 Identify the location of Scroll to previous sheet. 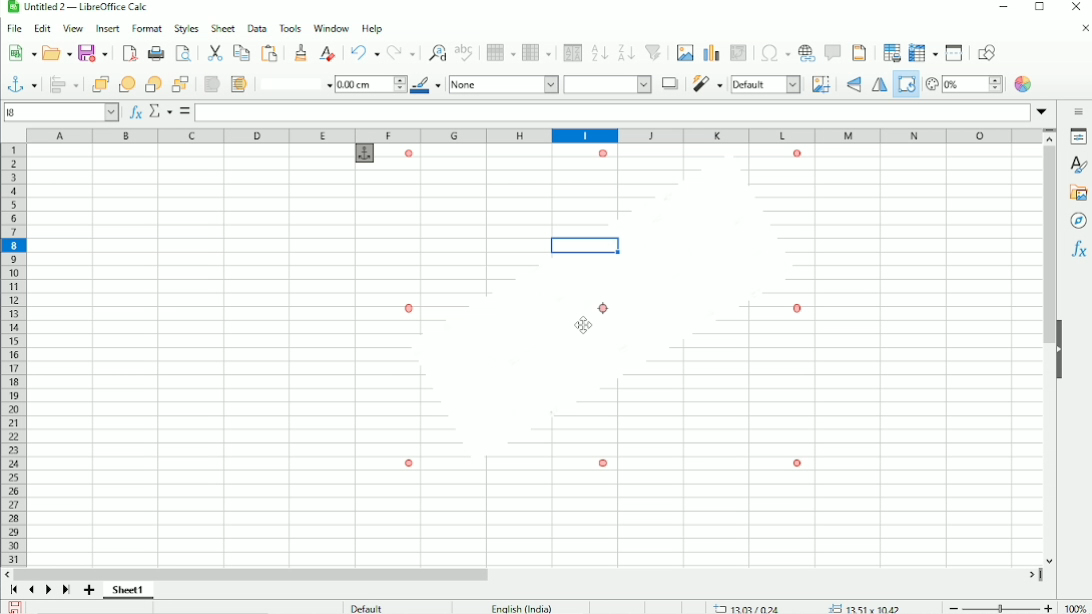
(30, 590).